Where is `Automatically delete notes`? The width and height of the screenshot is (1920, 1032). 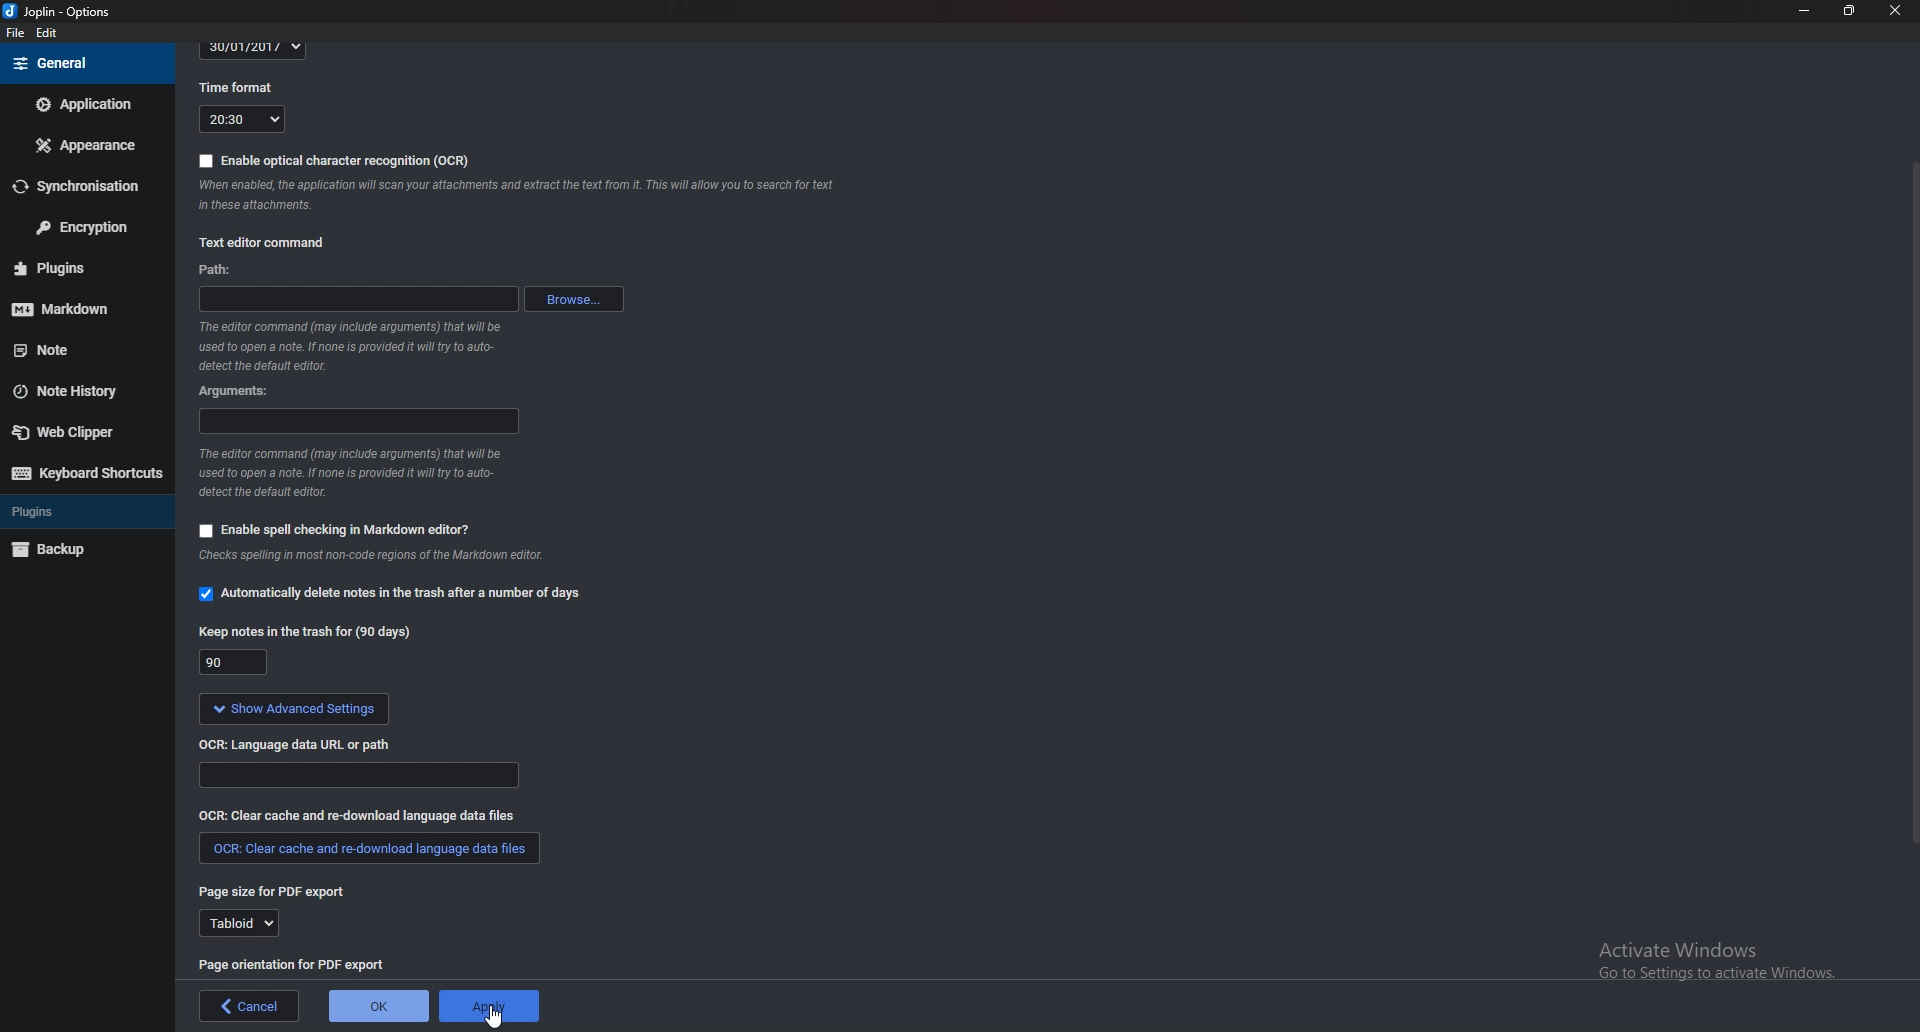
Automatically delete notes is located at coordinates (394, 591).